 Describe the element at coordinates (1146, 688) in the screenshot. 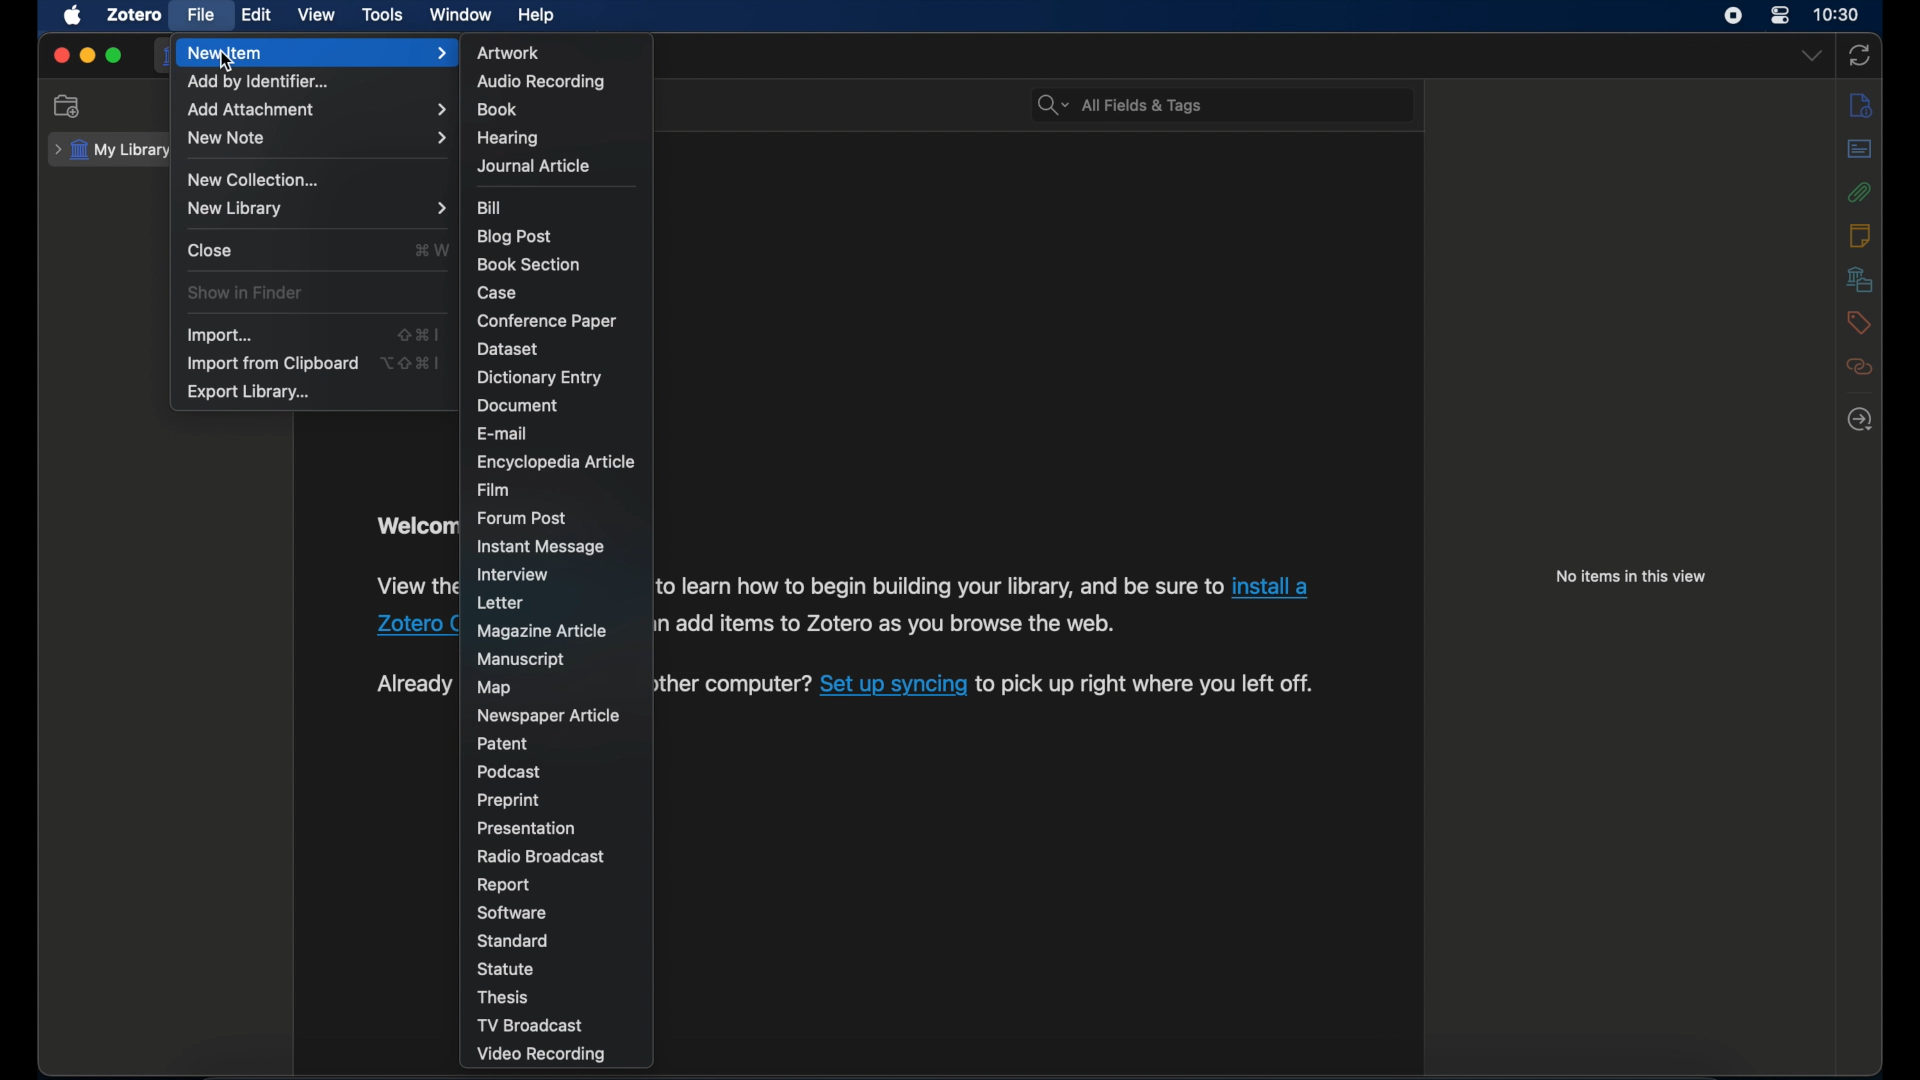

I see `to pick up` at that location.